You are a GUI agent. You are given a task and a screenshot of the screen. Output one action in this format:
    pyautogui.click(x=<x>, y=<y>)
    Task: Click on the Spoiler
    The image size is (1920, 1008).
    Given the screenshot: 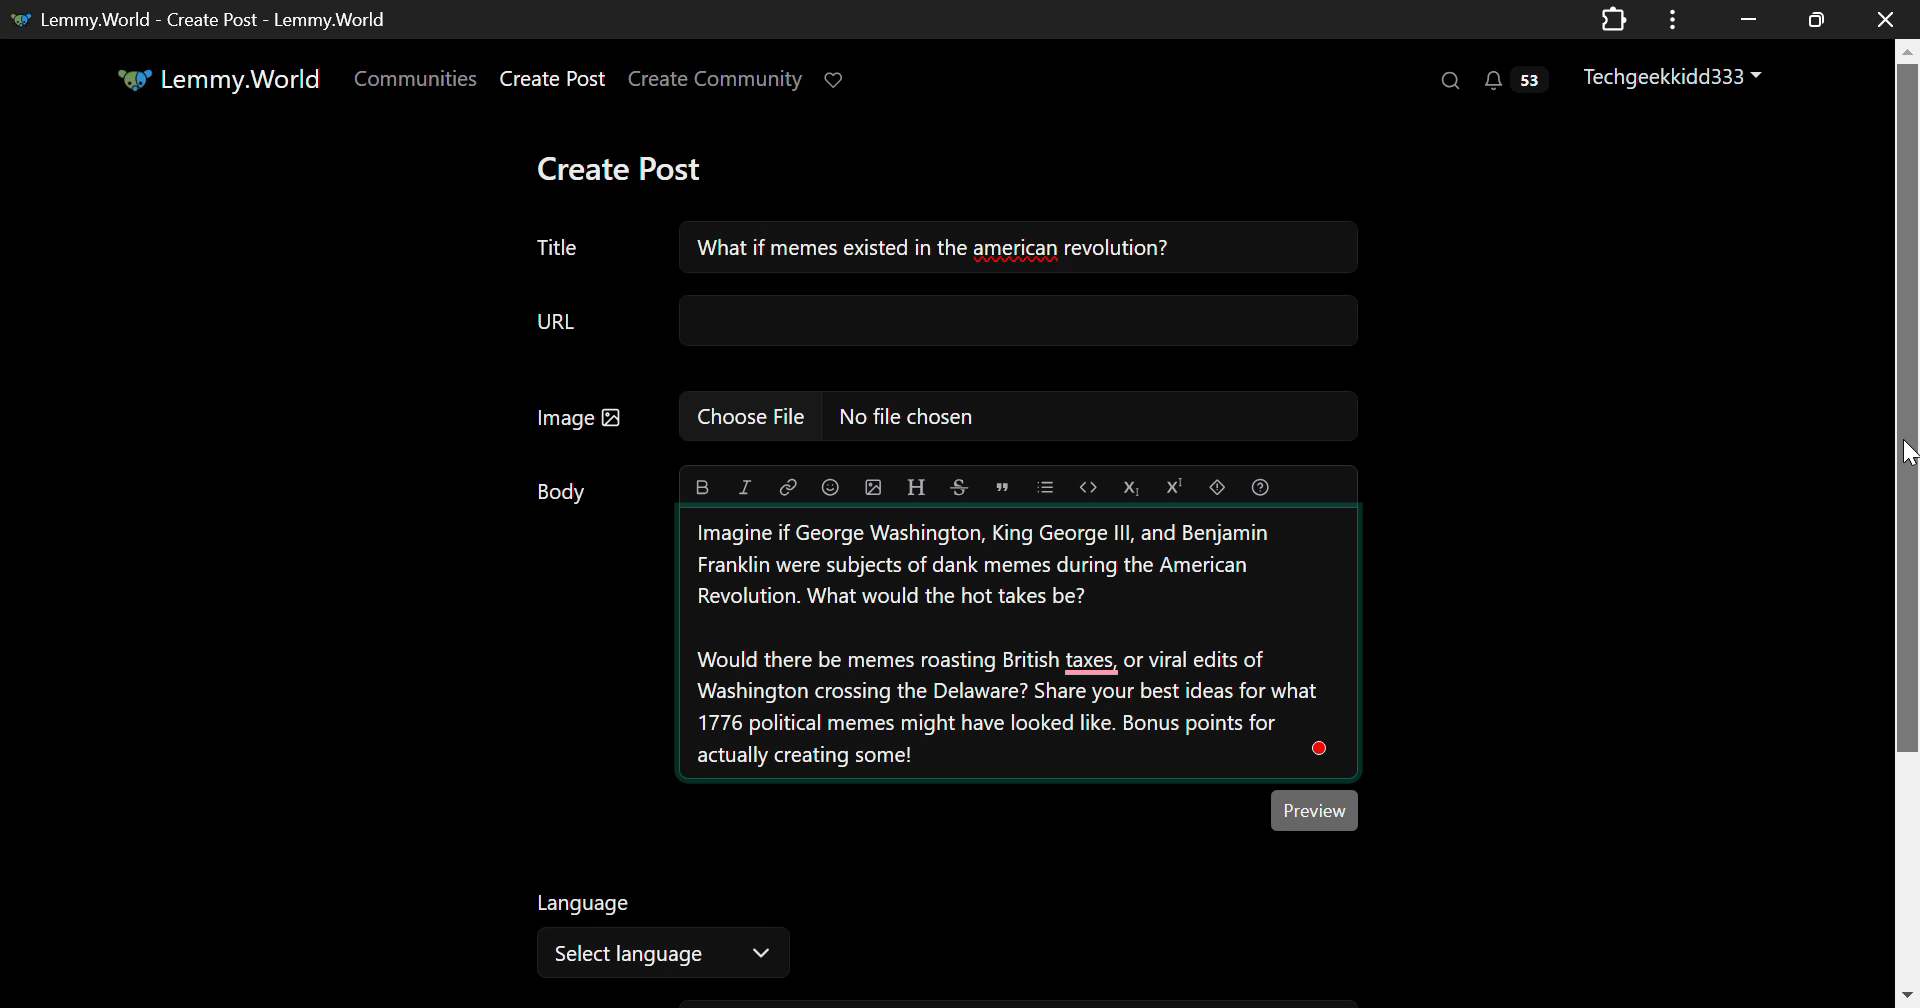 What is the action you would take?
    pyautogui.click(x=1217, y=485)
    